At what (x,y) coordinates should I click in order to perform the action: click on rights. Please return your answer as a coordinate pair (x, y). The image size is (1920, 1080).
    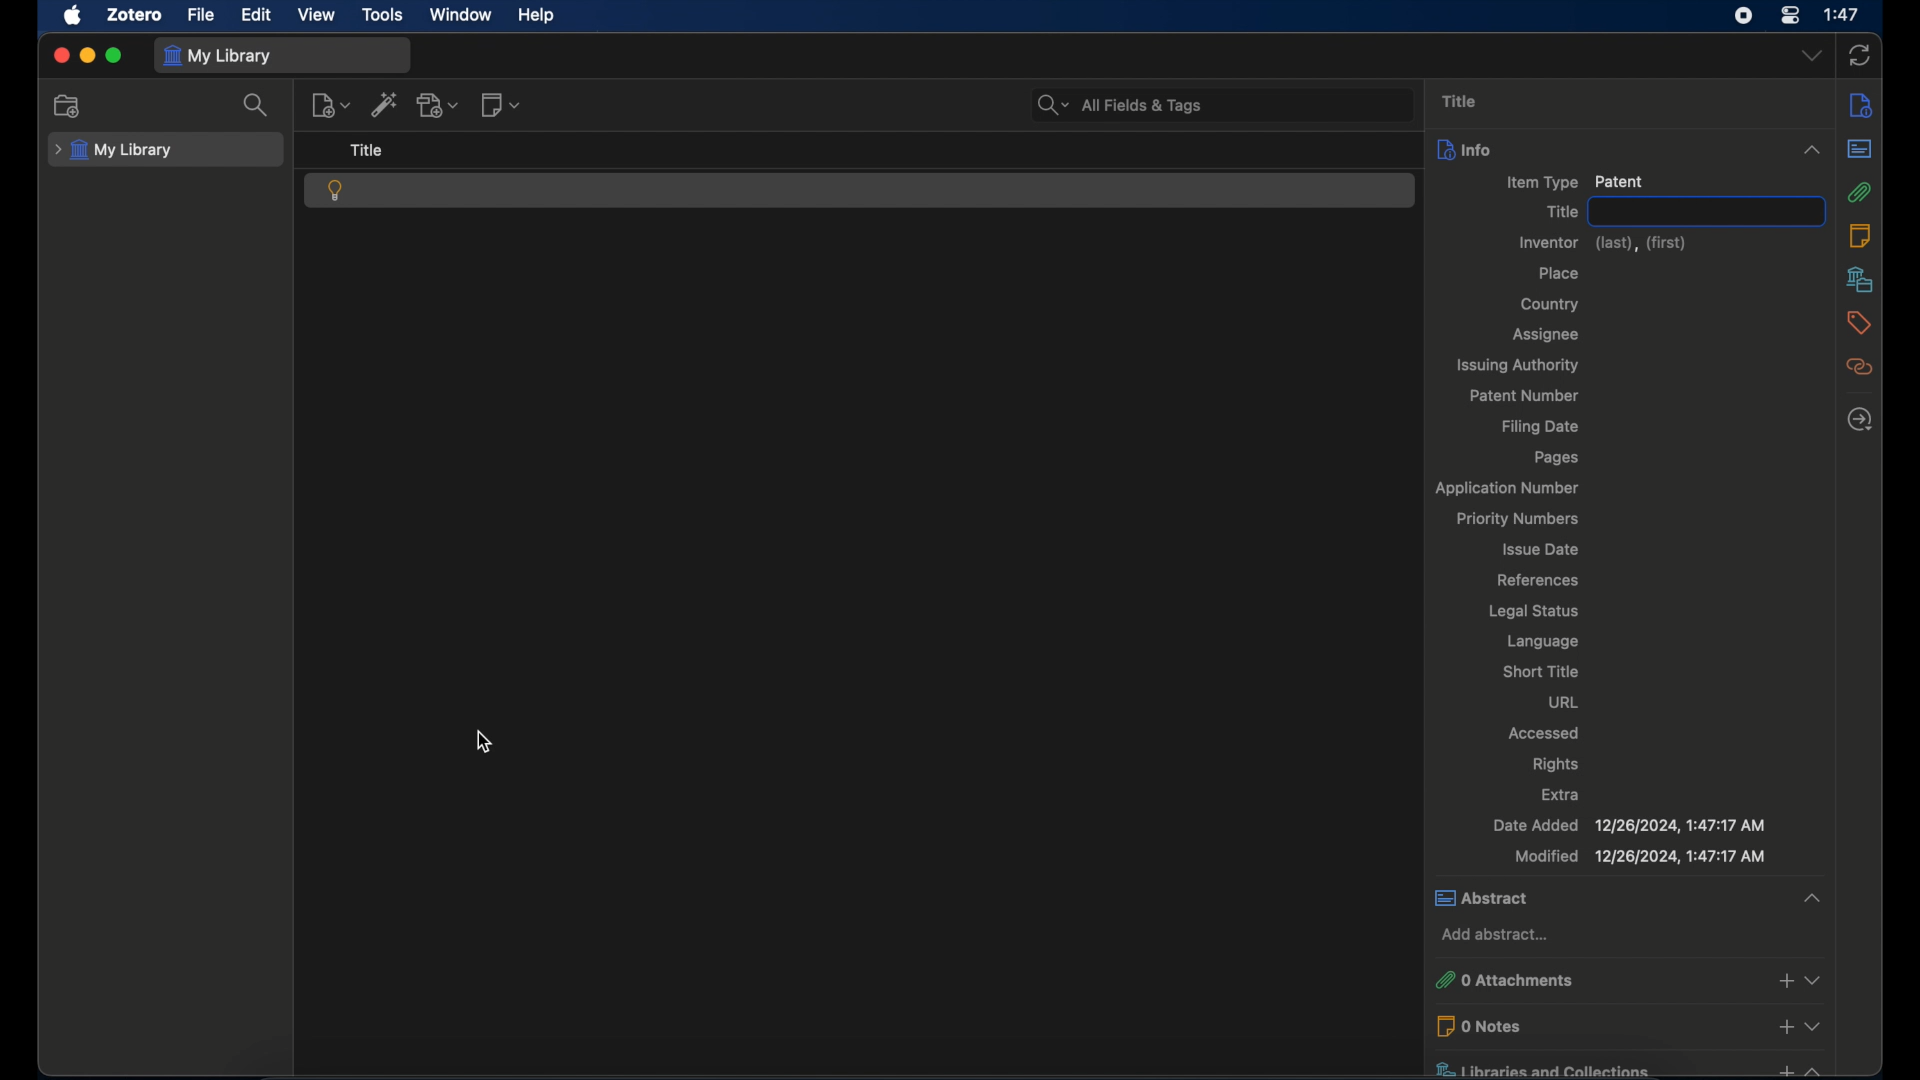
    Looking at the image, I should click on (1556, 763).